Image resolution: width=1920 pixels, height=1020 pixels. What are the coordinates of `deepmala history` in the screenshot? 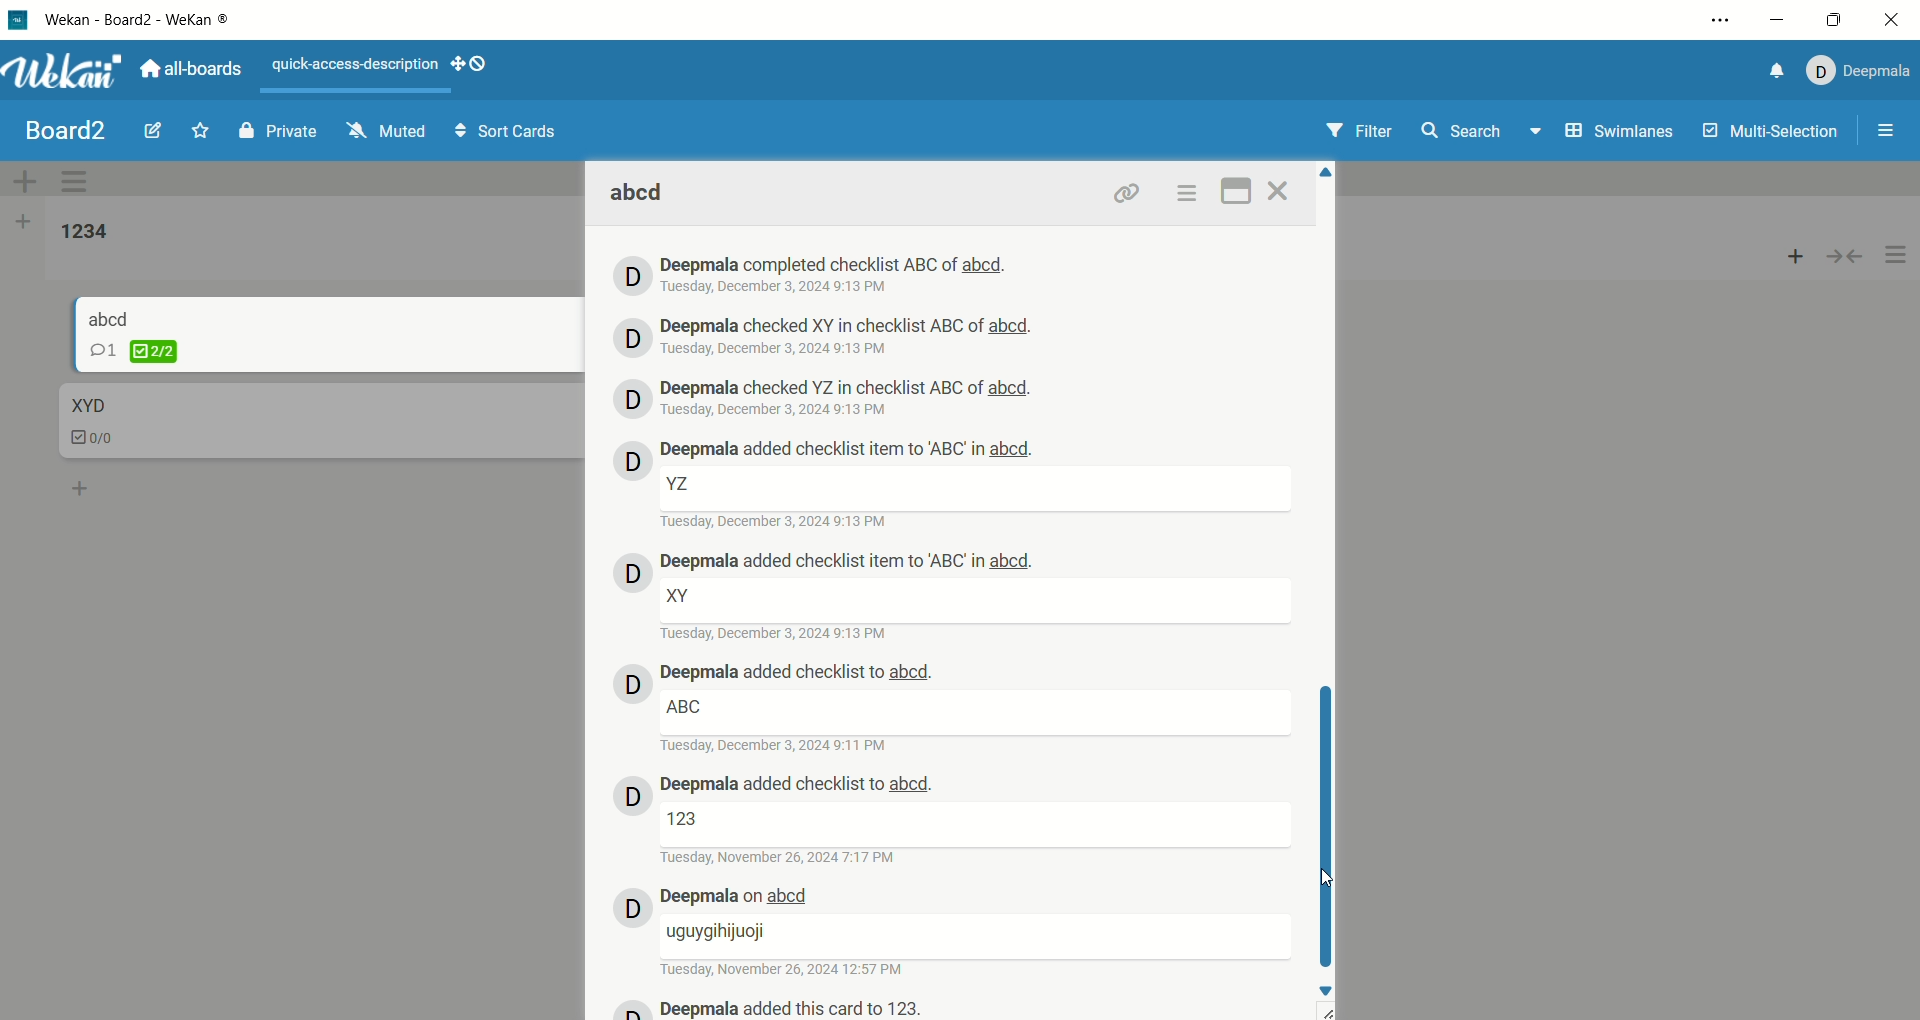 It's located at (794, 1008).